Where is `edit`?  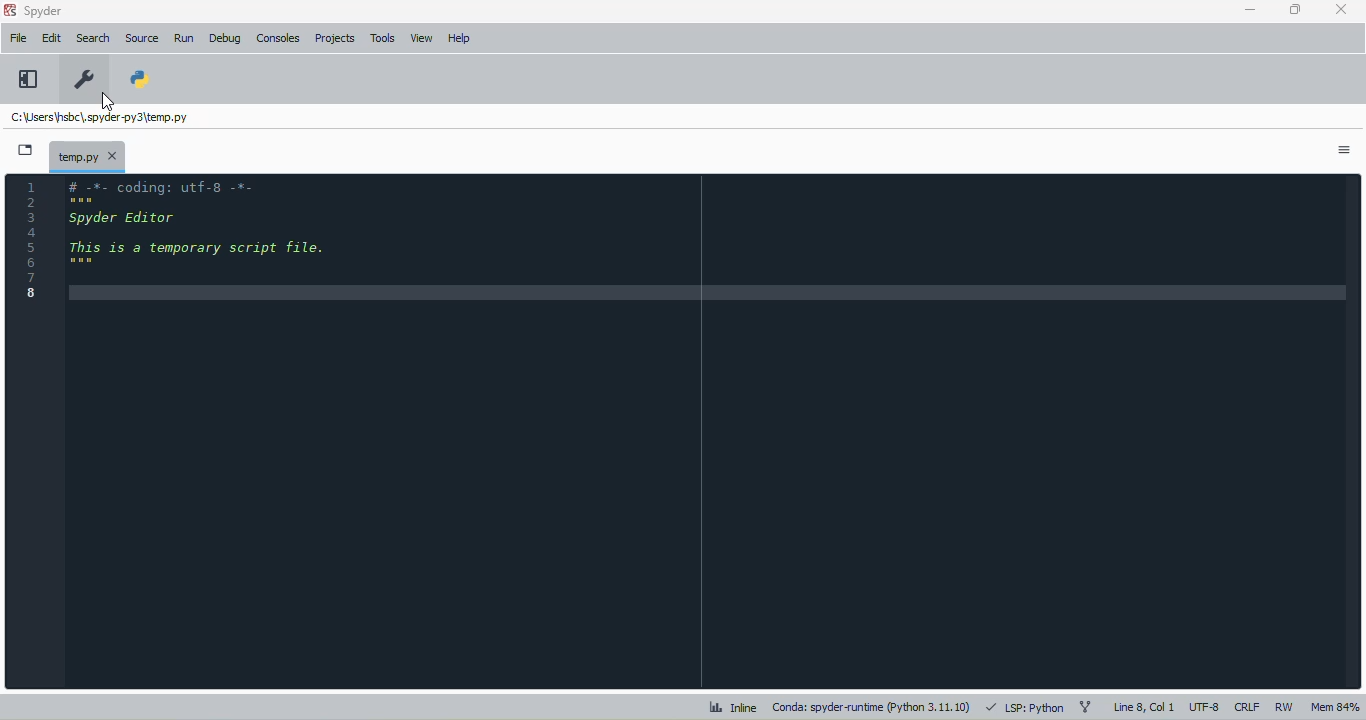 edit is located at coordinates (52, 38).